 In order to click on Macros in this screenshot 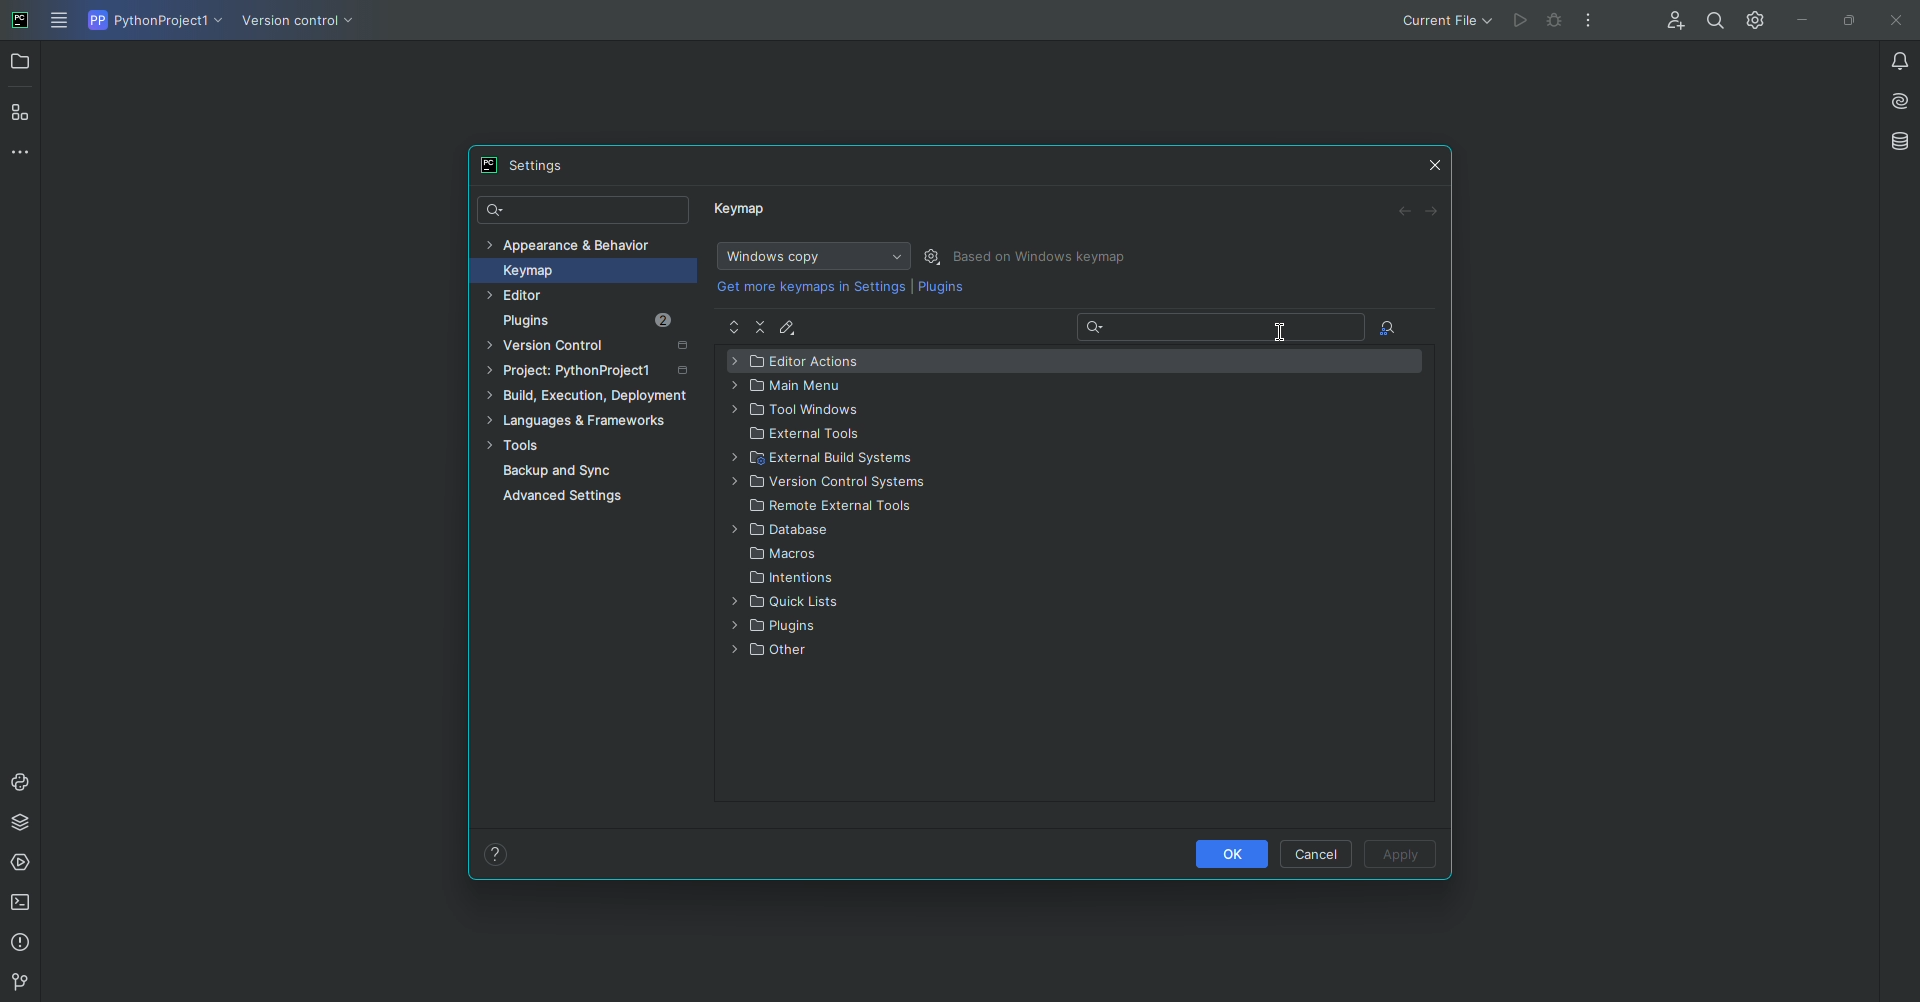, I will do `click(787, 555)`.